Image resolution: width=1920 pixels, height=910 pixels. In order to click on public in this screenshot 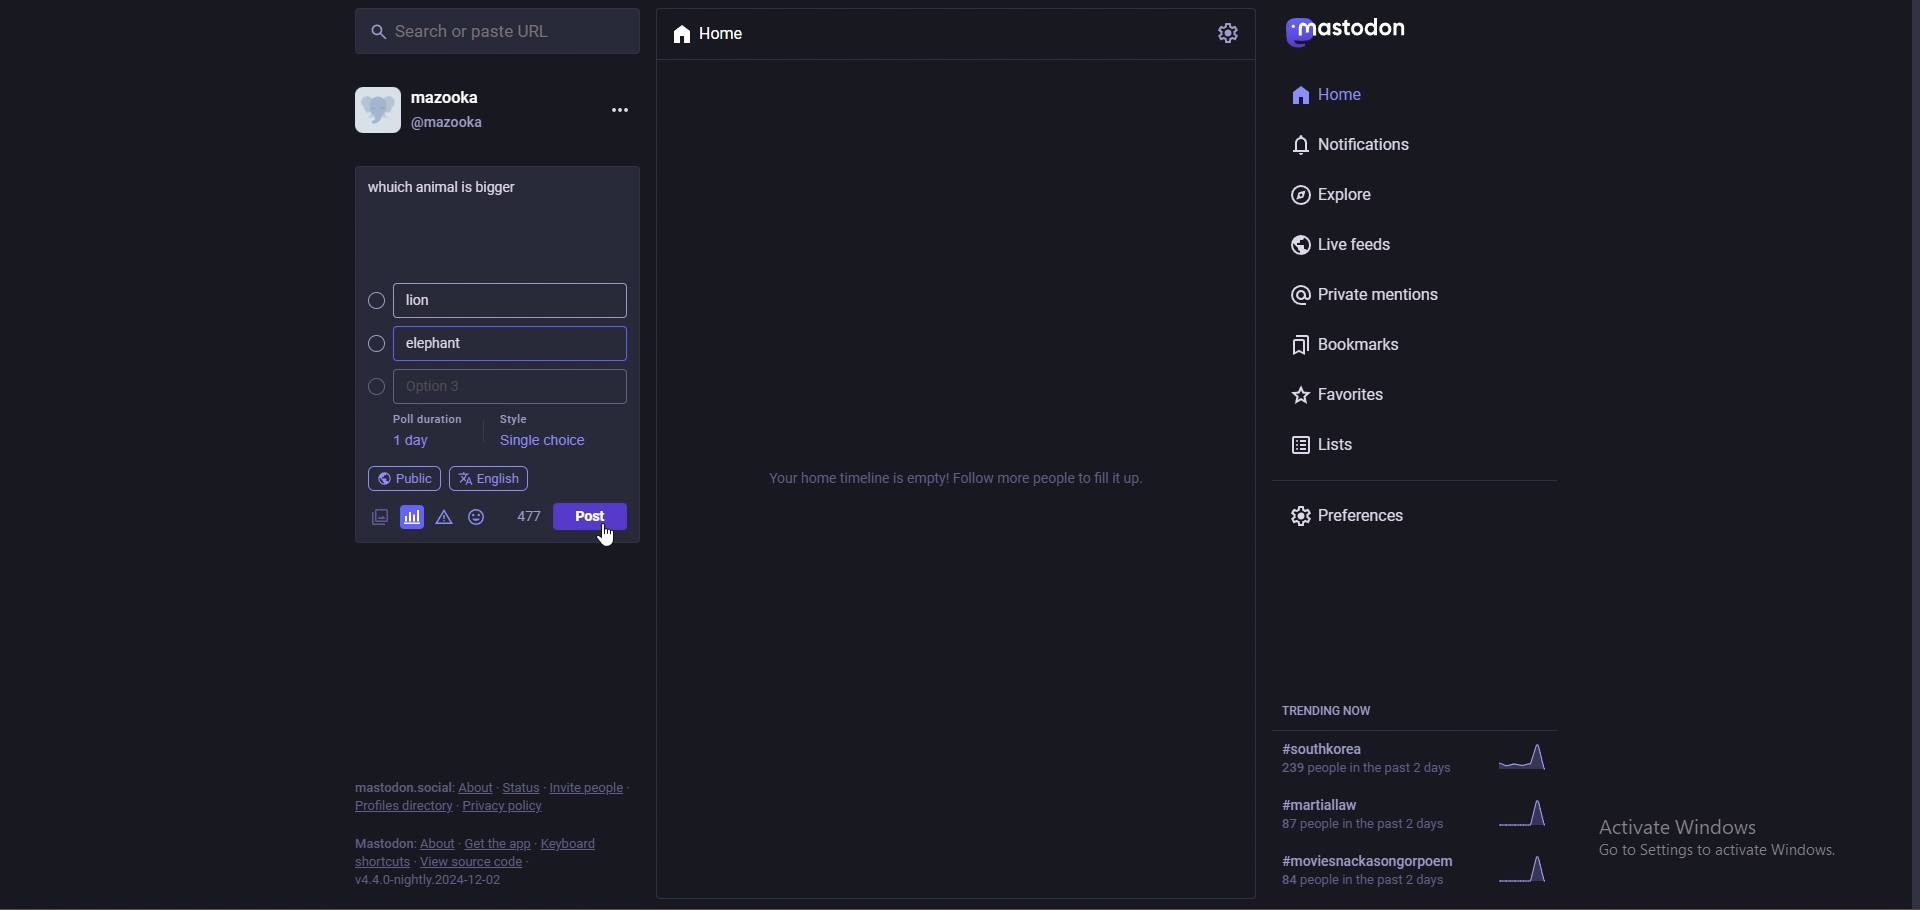, I will do `click(403, 479)`.